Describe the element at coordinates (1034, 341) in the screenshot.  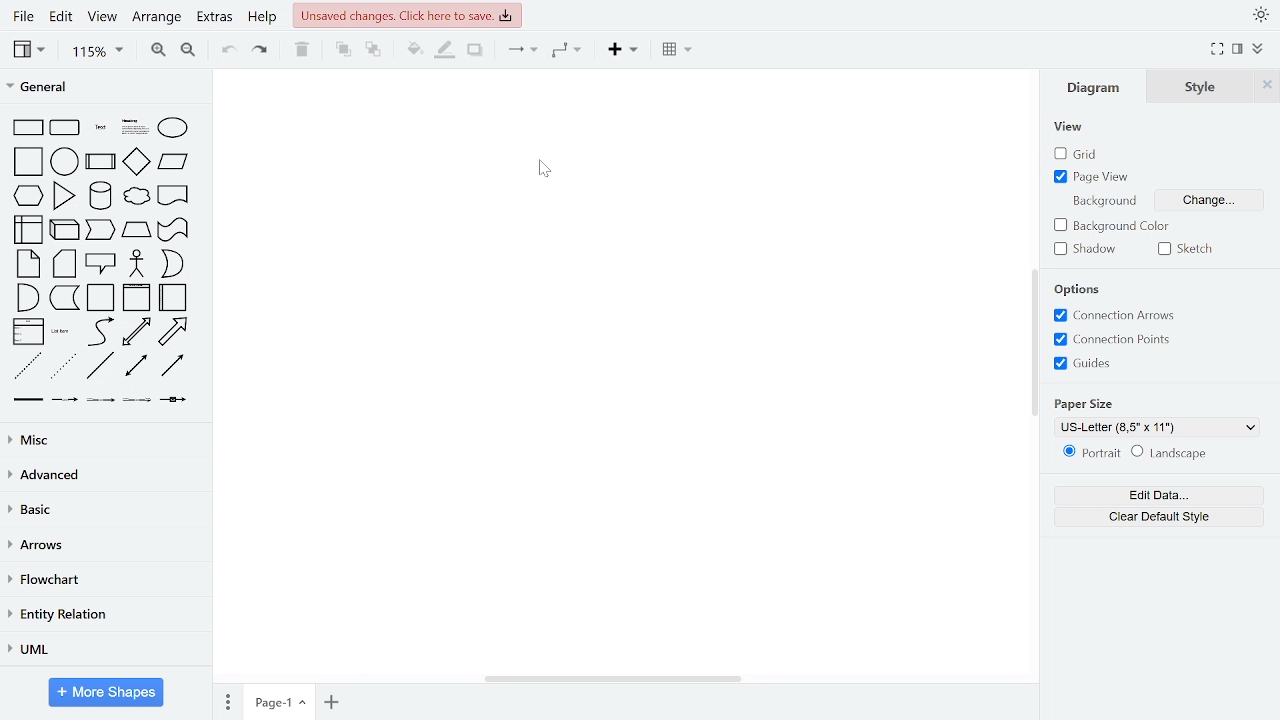
I see `vertical scrollbar` at that location.